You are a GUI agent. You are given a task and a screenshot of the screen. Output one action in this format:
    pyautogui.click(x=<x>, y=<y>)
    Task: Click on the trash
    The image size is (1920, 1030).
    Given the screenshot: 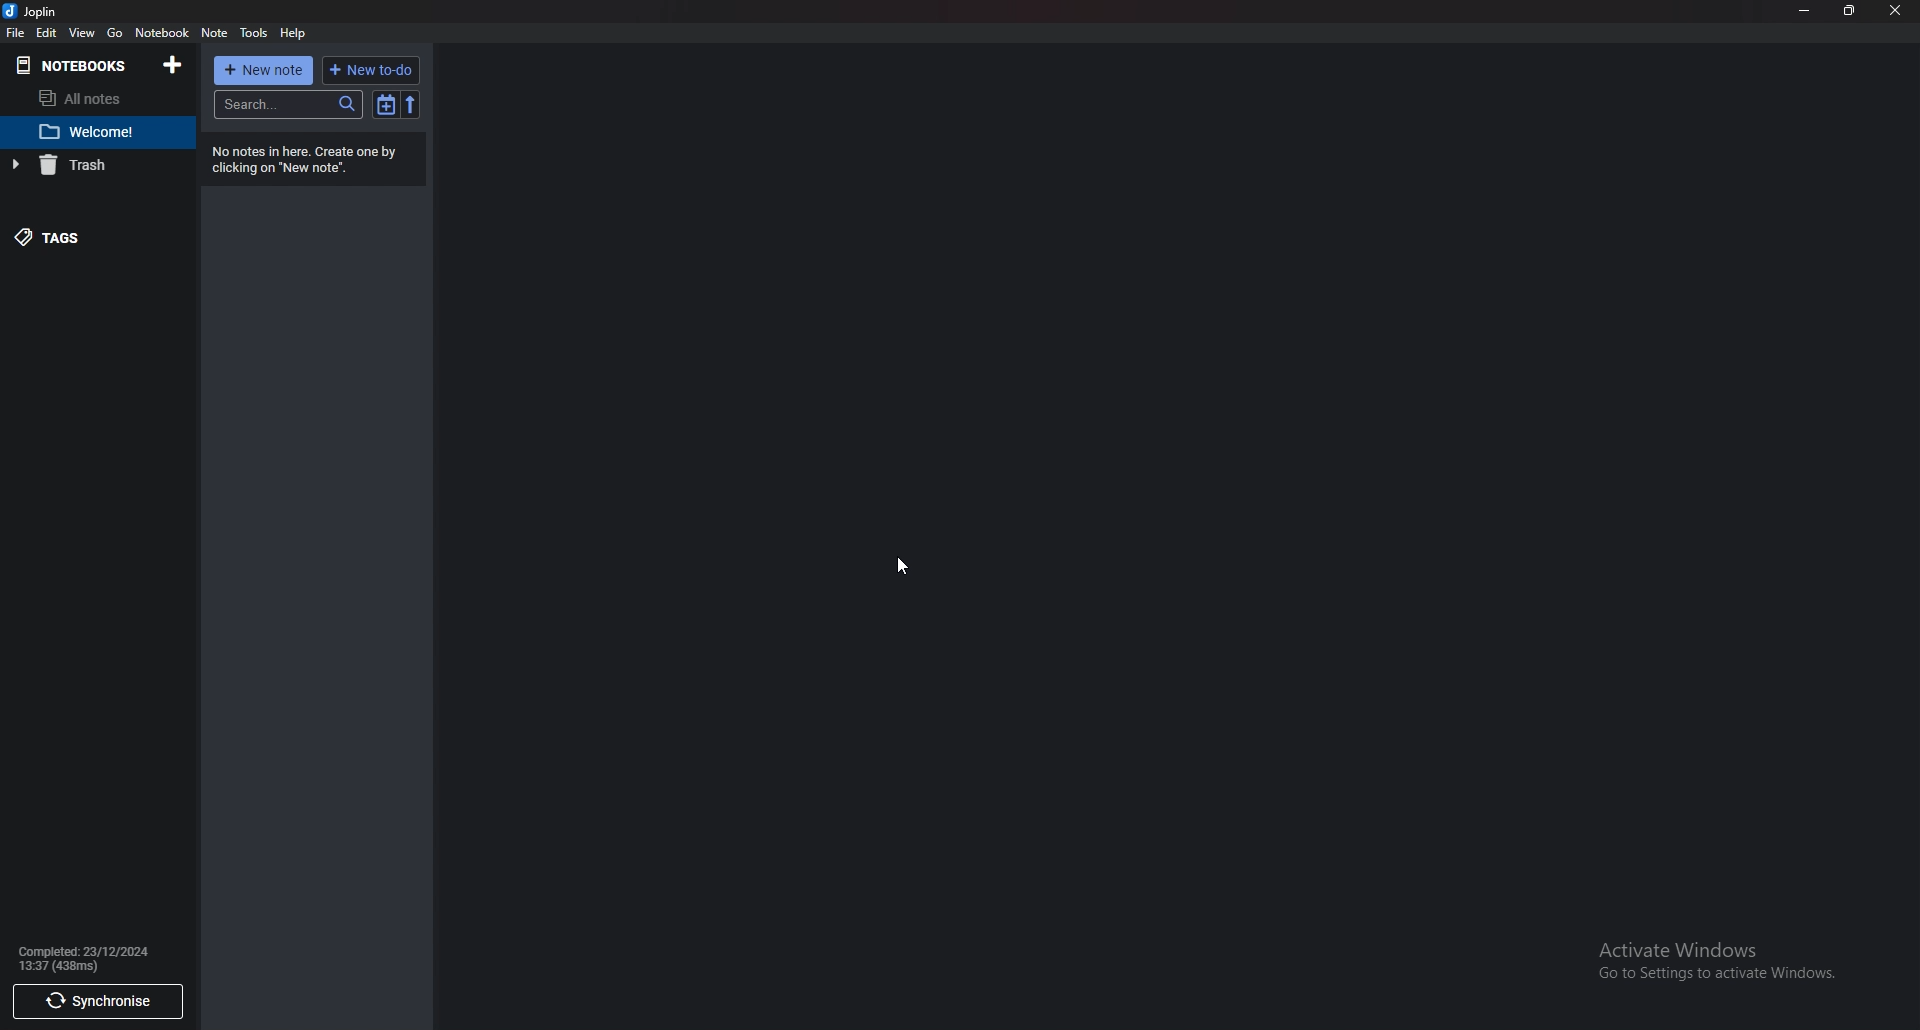 What is the action you would take?
    pyautogui.click(x=83, y=167)
    